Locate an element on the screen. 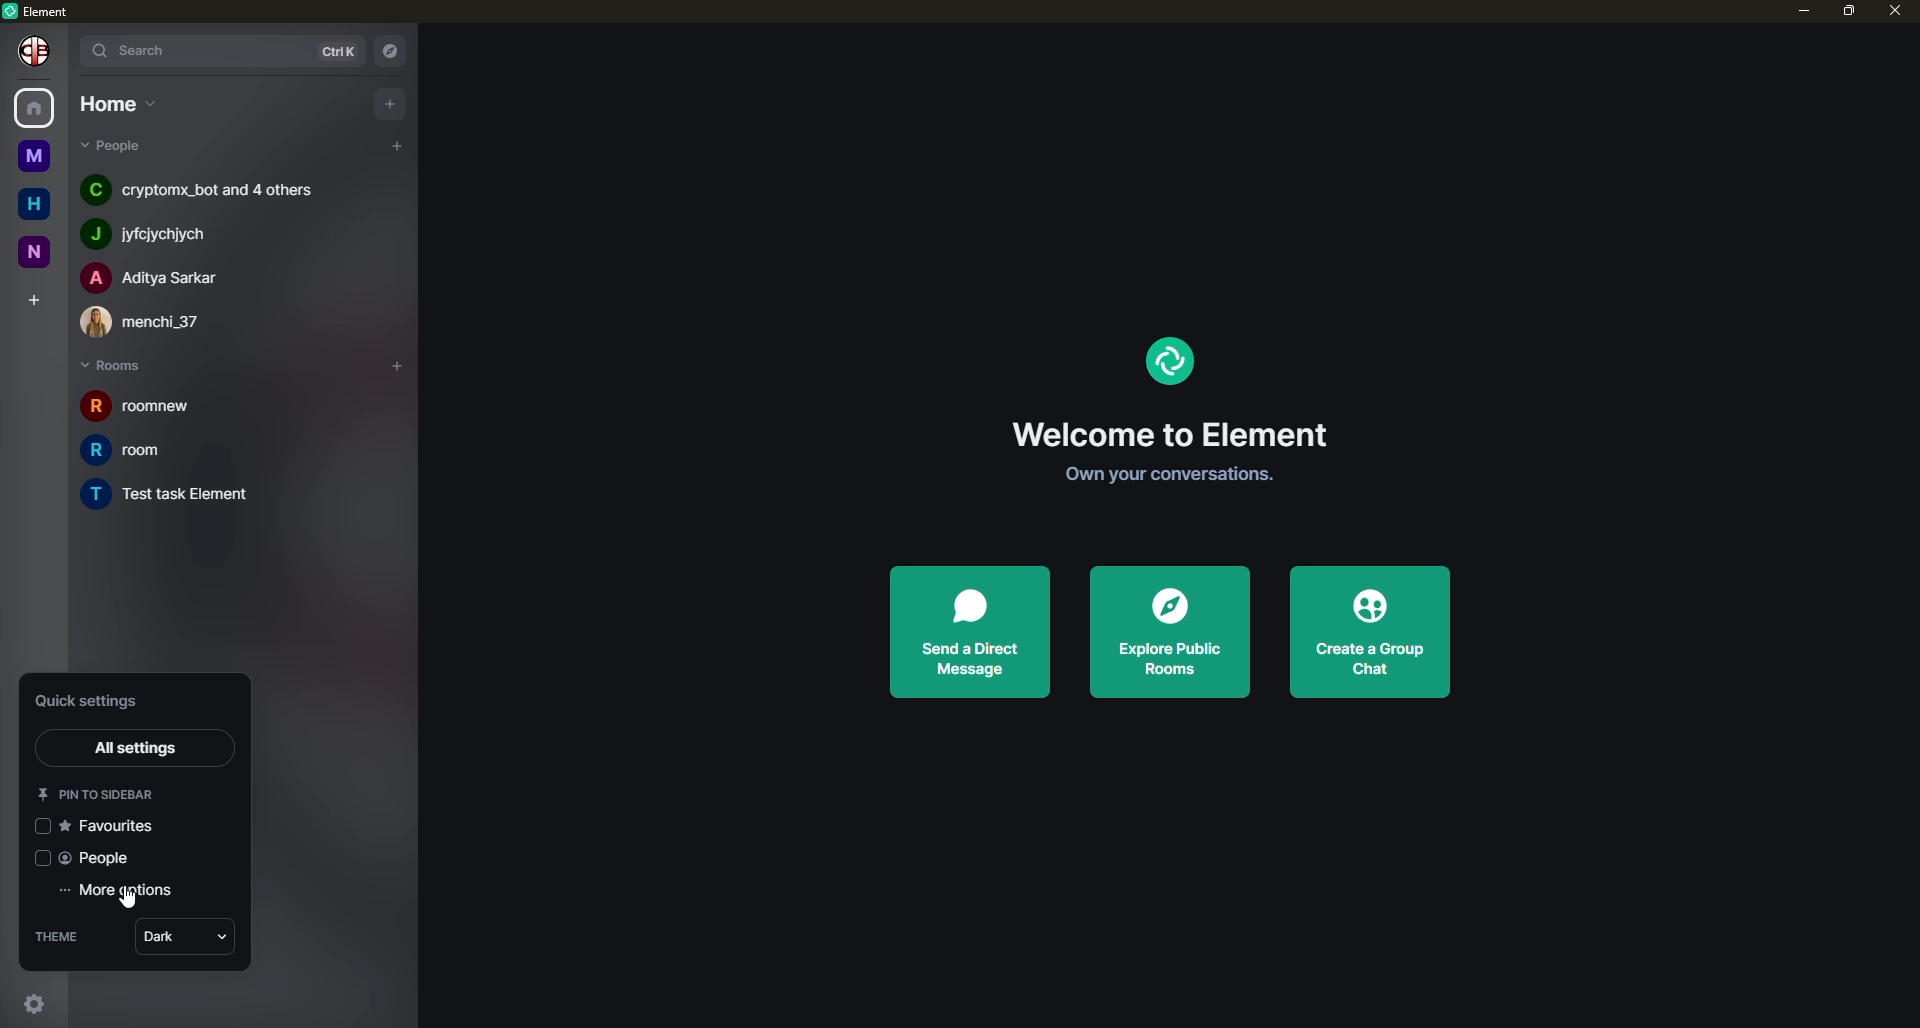 This screenshot has width=1920, height=1028. dark is located at coordinates (183, 936).